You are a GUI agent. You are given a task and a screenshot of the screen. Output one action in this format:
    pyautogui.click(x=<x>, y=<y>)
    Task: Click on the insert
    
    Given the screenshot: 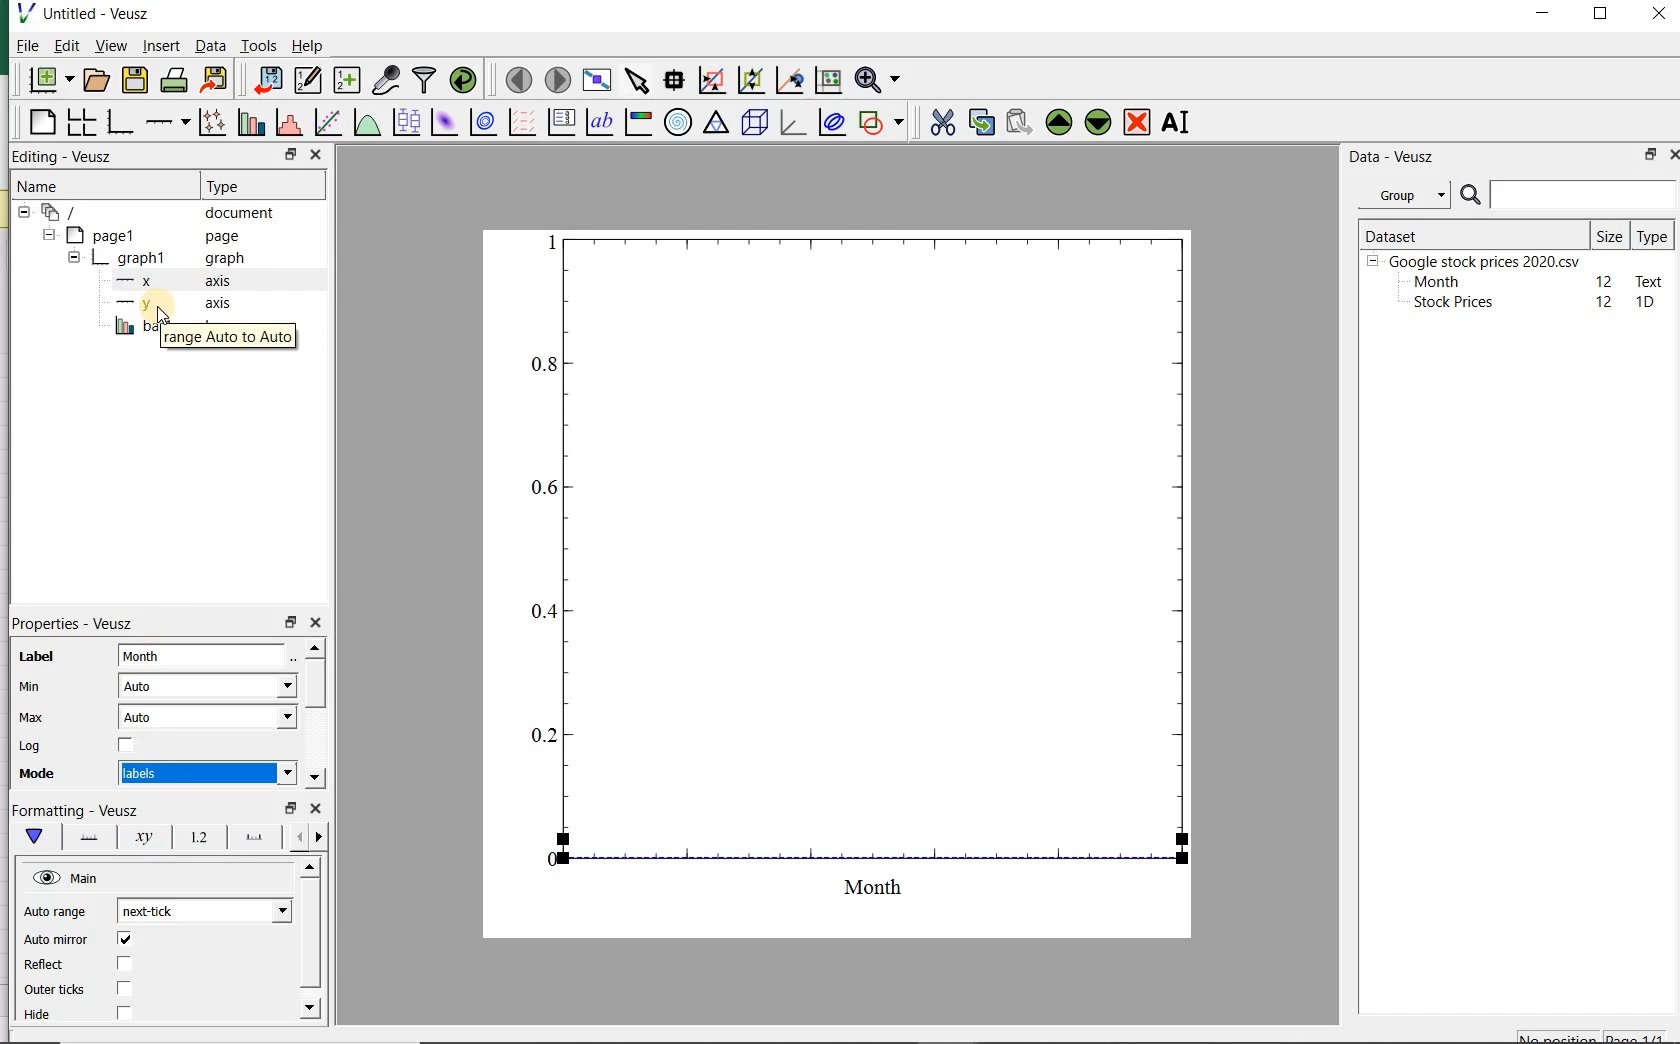 What is the action you would take?
    pyautogui.click(x=161, y=47)
    